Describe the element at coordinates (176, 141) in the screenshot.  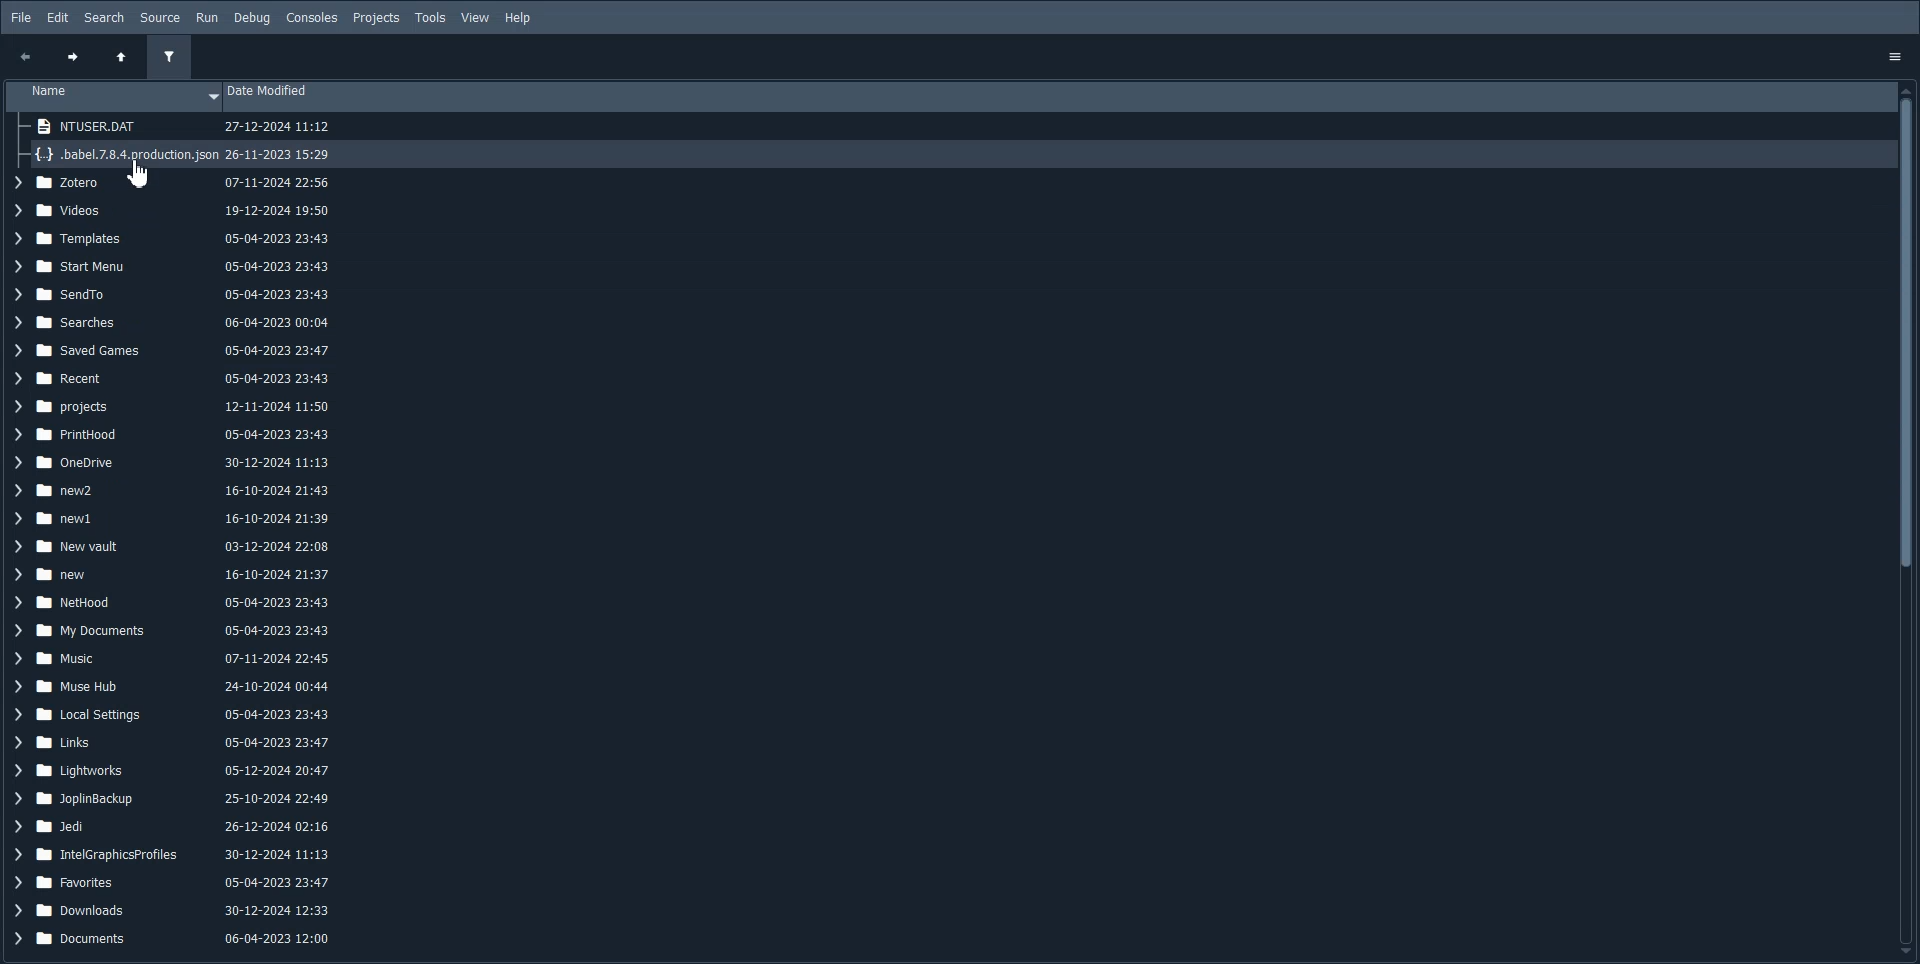
I see `Sub file tree` at that location.